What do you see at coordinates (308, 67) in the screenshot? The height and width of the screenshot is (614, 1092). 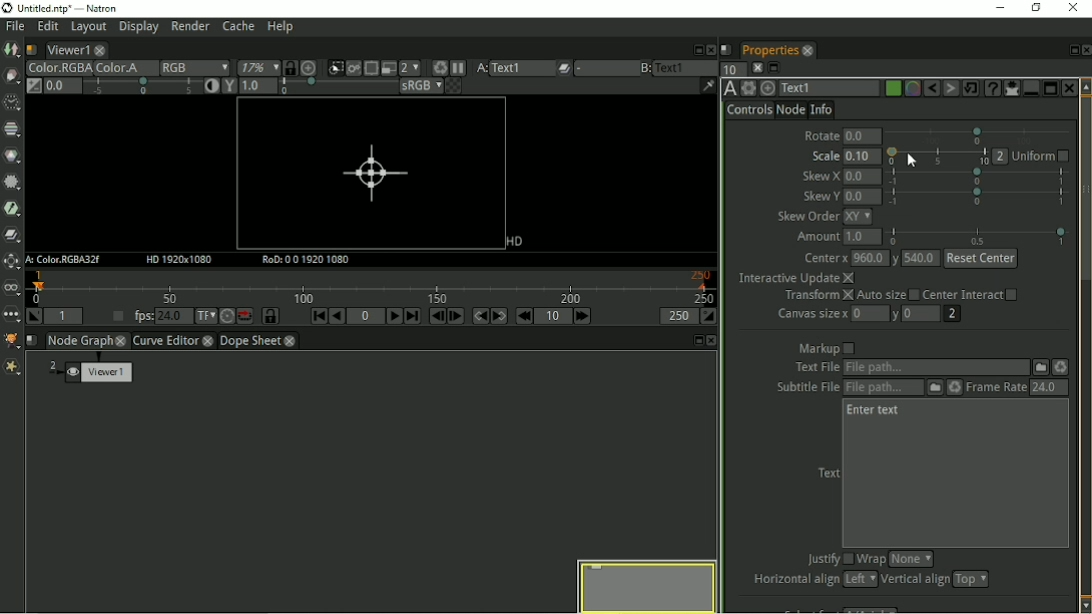 I see `Scales the image` at bounding box center [308, 67].